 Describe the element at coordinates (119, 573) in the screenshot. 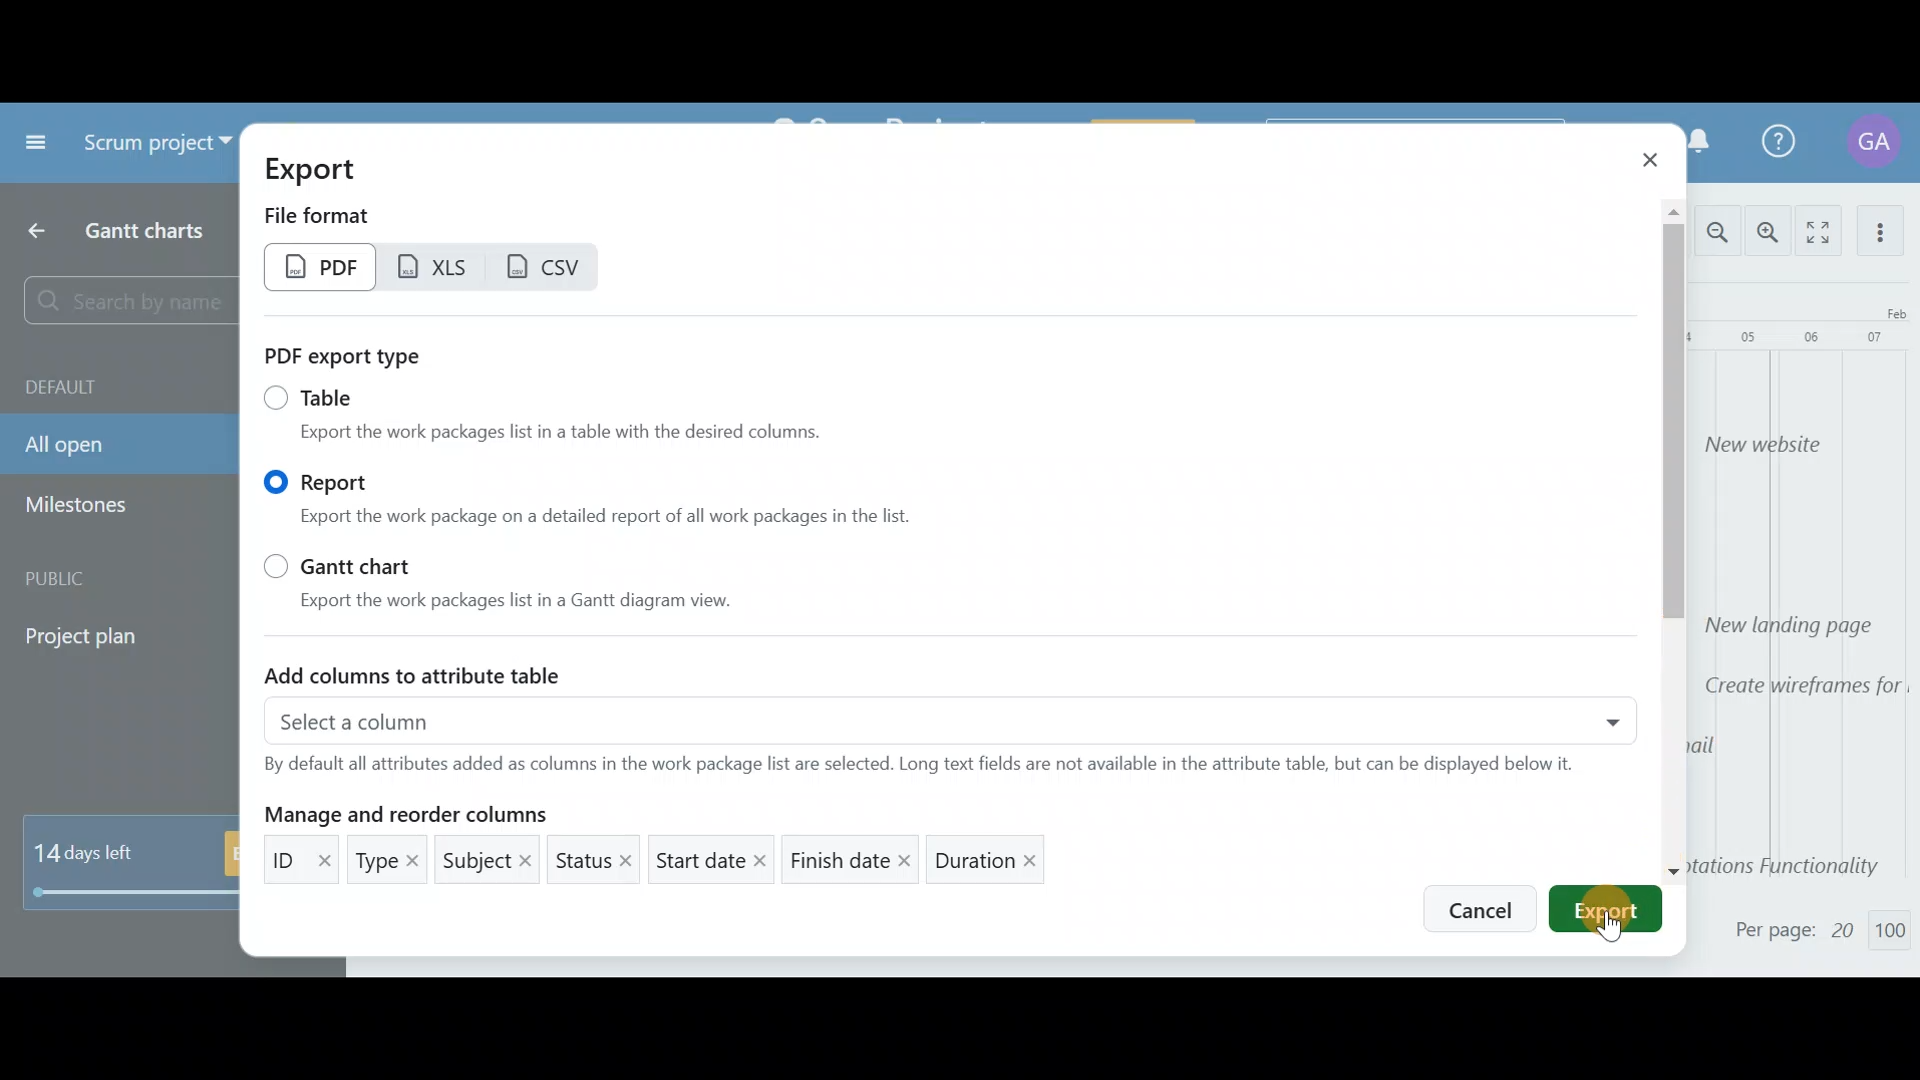

I see `Public` at that location.